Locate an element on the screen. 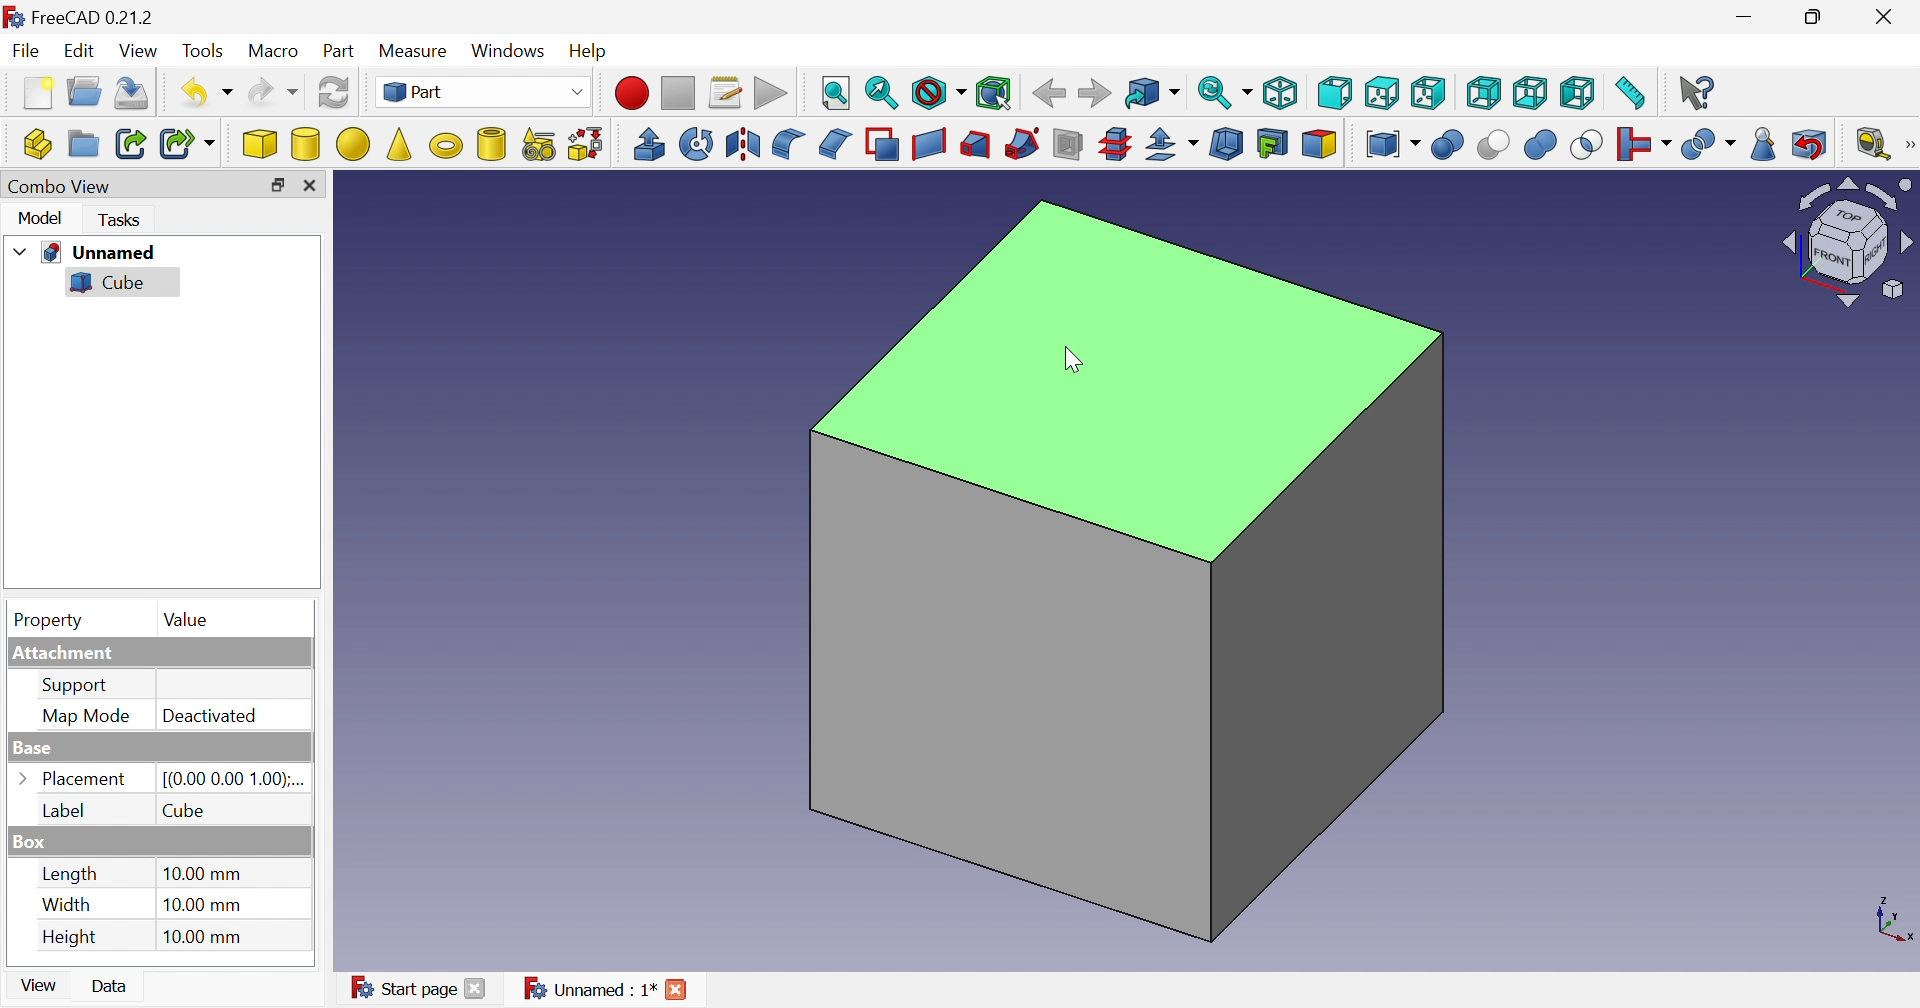 The height and width of the screenshot is (1008, 1920). Box is located at coordinates (36, 840).